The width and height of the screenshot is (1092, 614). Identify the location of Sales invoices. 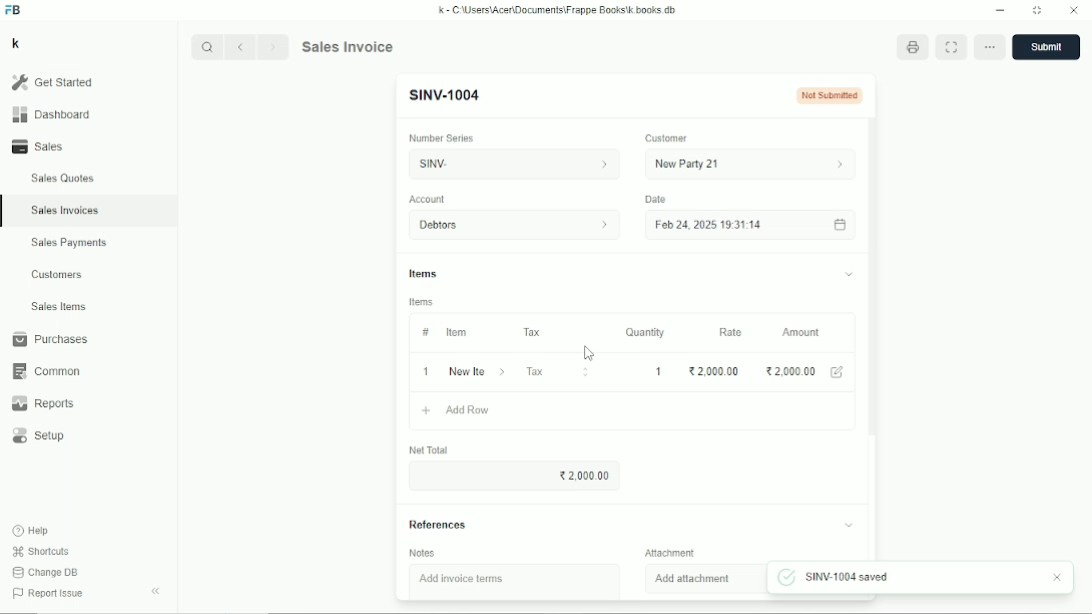
(64, 210).